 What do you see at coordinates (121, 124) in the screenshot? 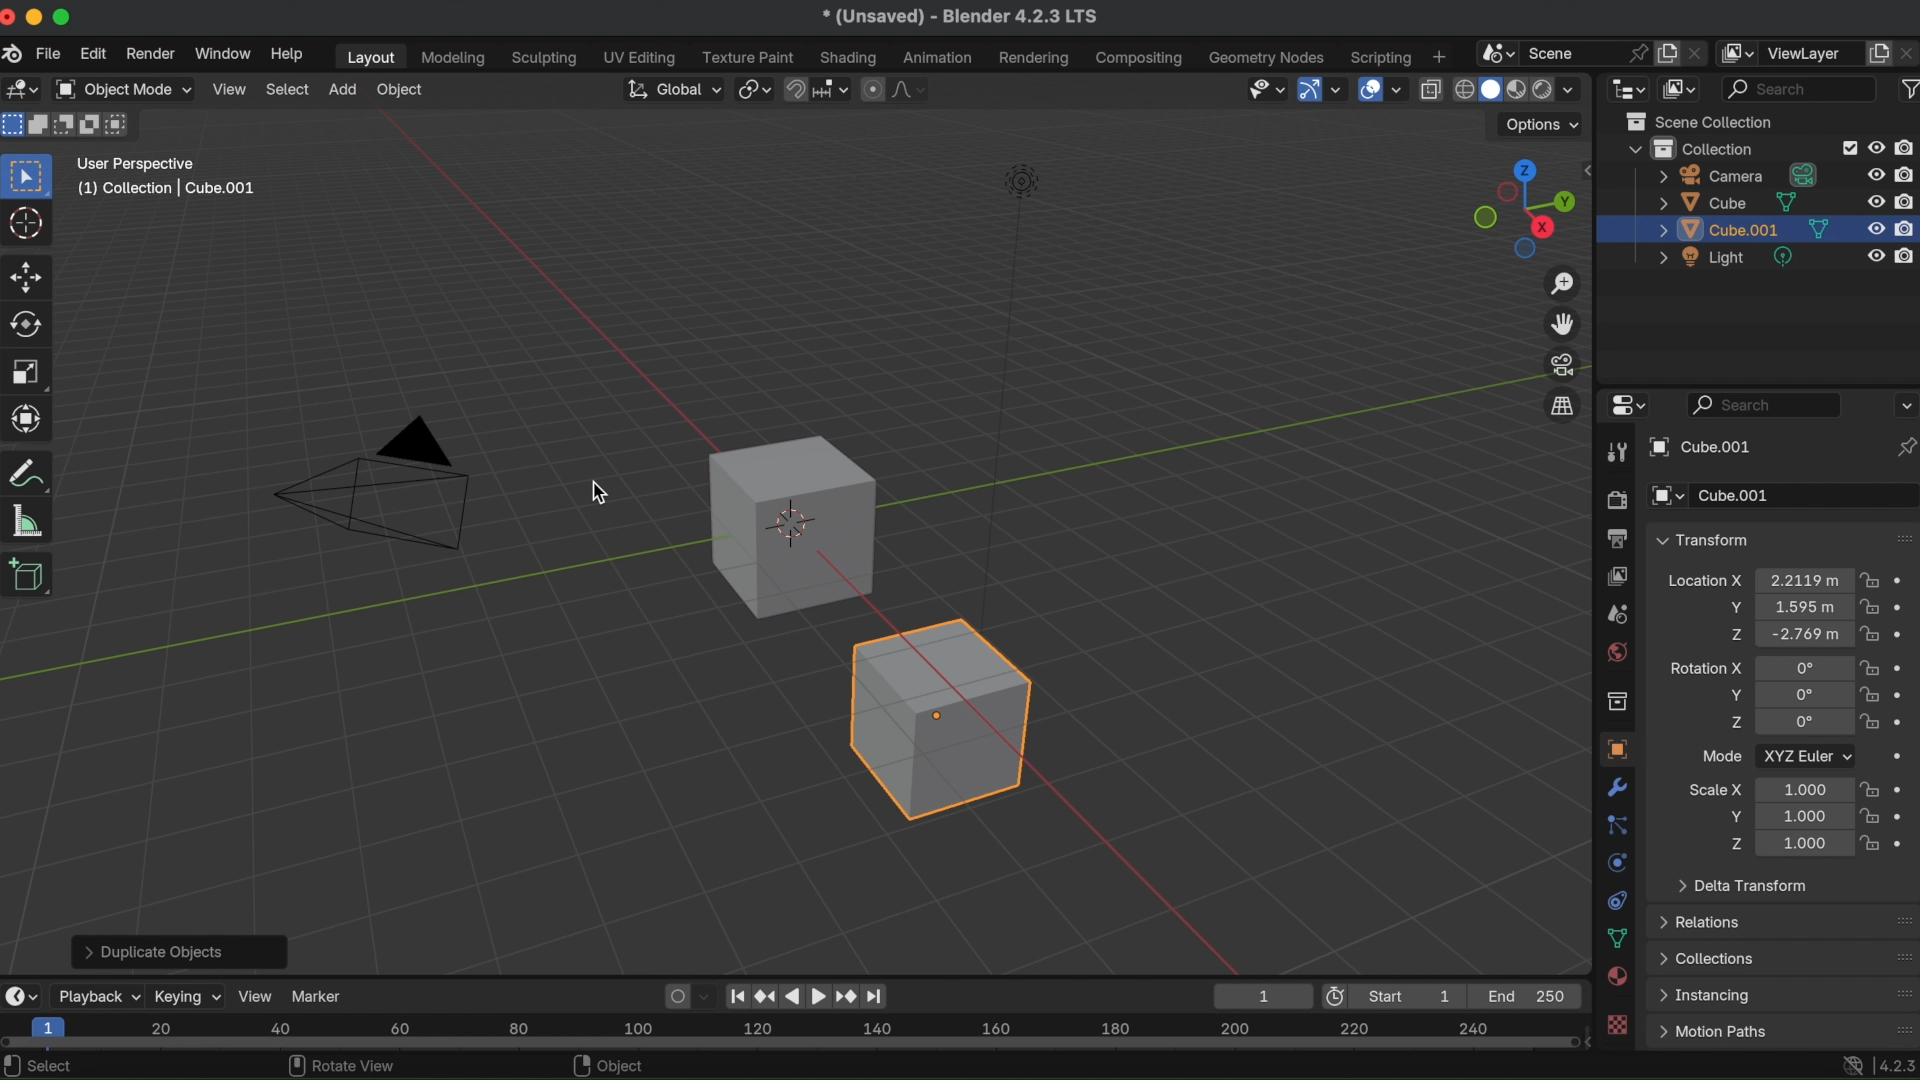
I see `mode intersect existing condition` at bounding box center [121, 124].